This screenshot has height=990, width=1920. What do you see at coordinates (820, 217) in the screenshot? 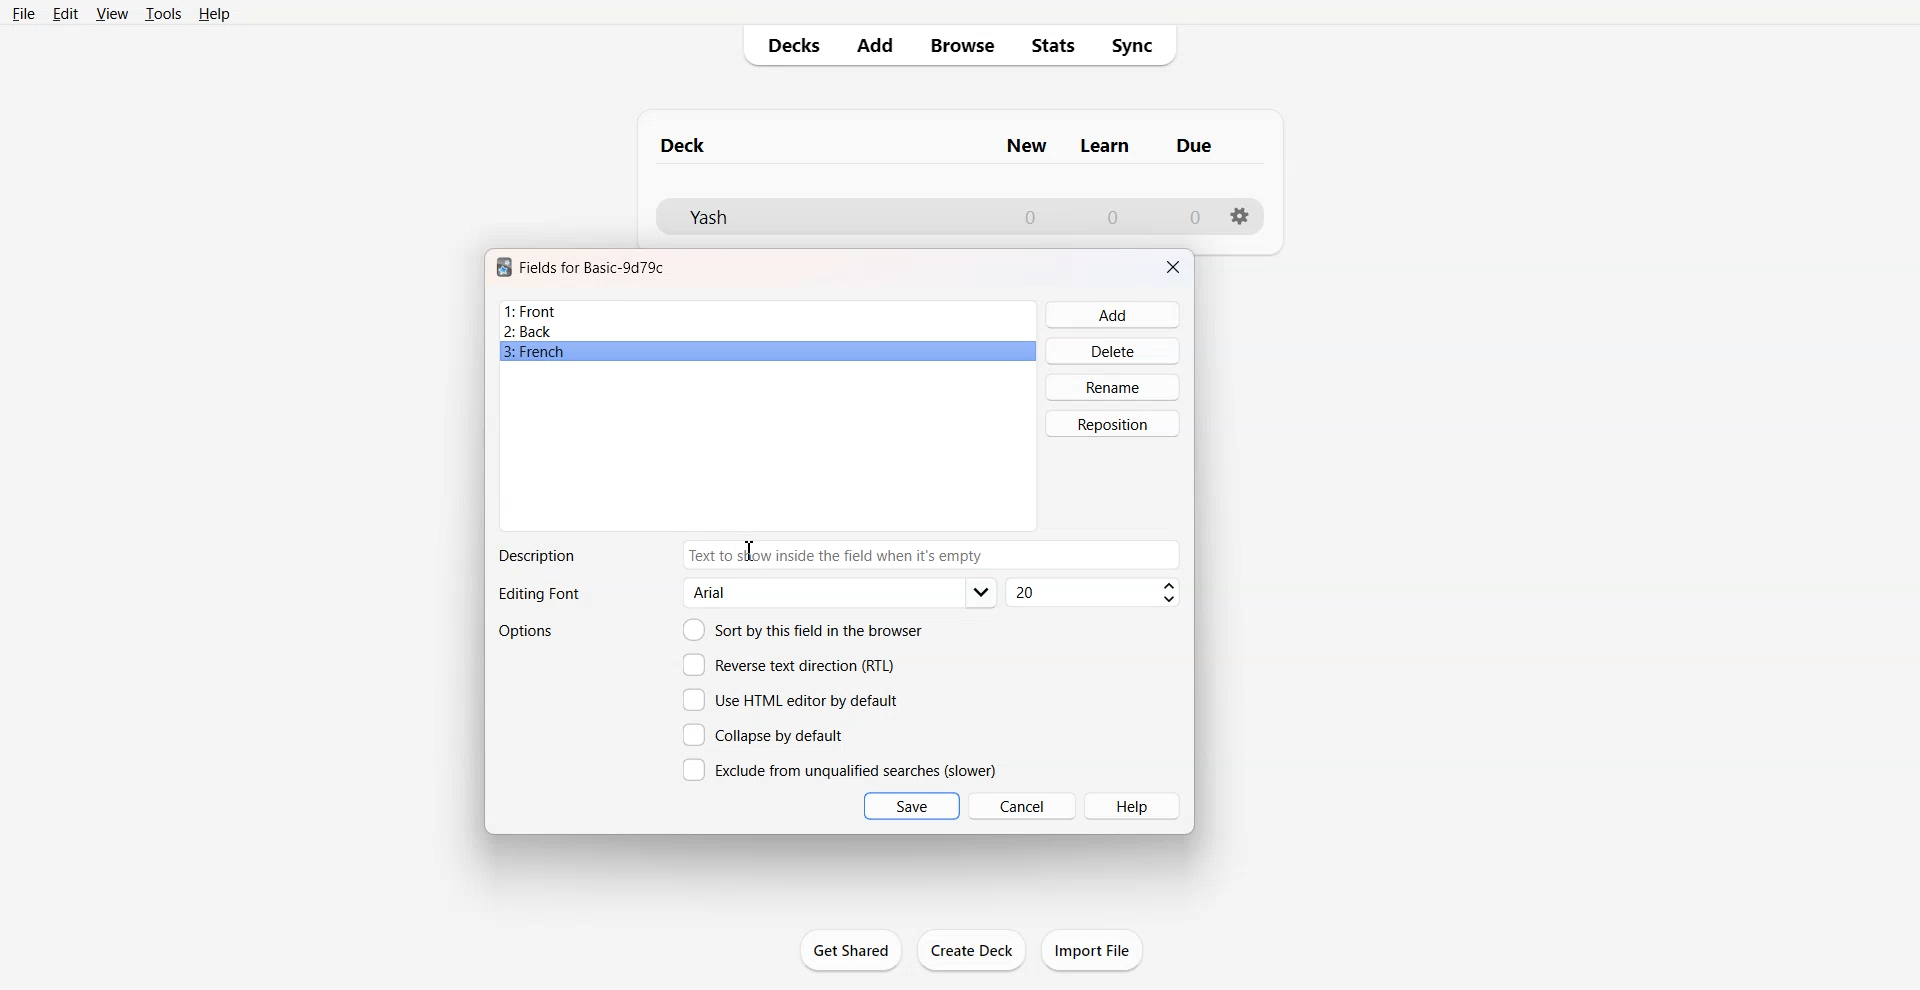
I see `Deck File` at bounding box center [820, 217].